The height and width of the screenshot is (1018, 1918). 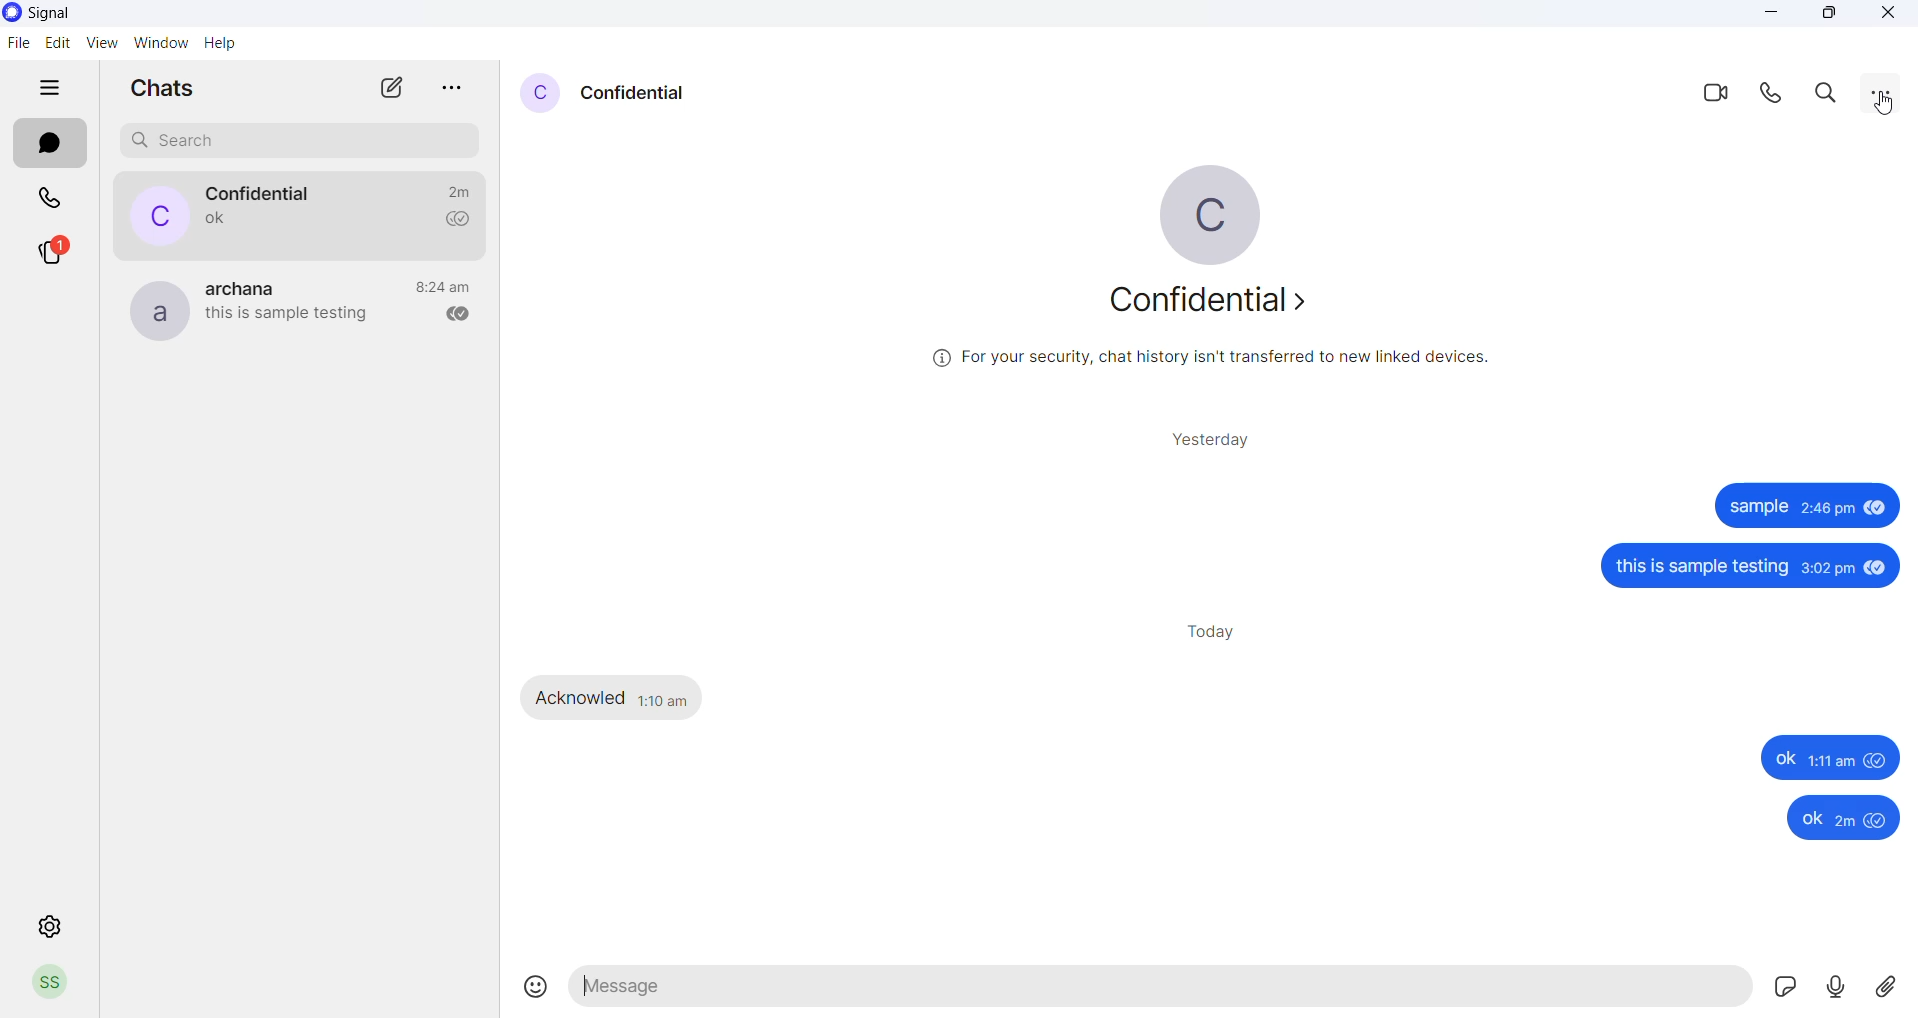 I want to click on chats heading, so click(x=165, y=89).